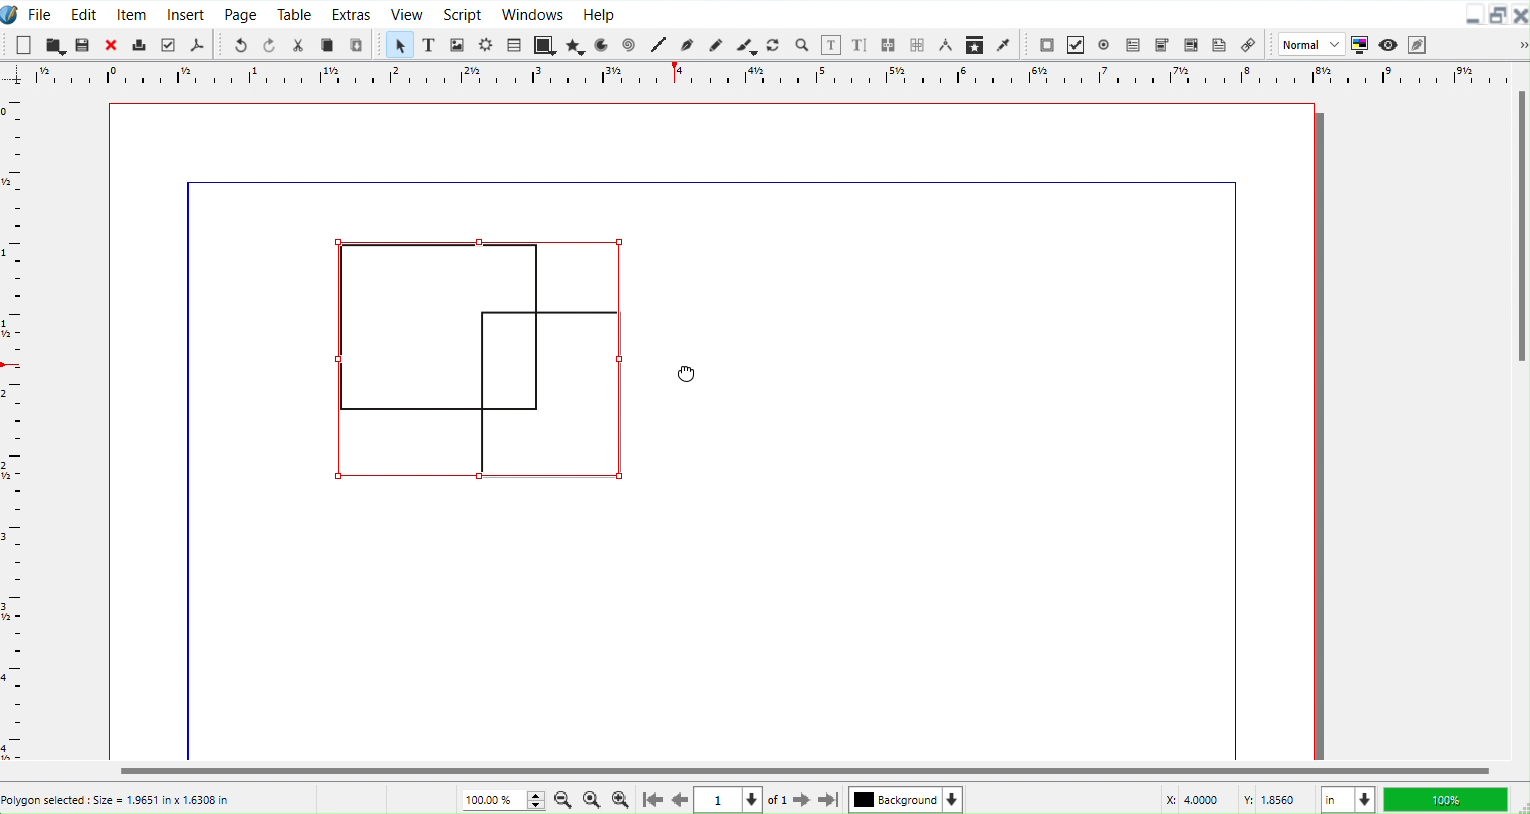 The image size is (1530, 814). What do you see at coordinates (630, 44) in the screenshot?
I see `Spiral` at bounding box center [630, 44].